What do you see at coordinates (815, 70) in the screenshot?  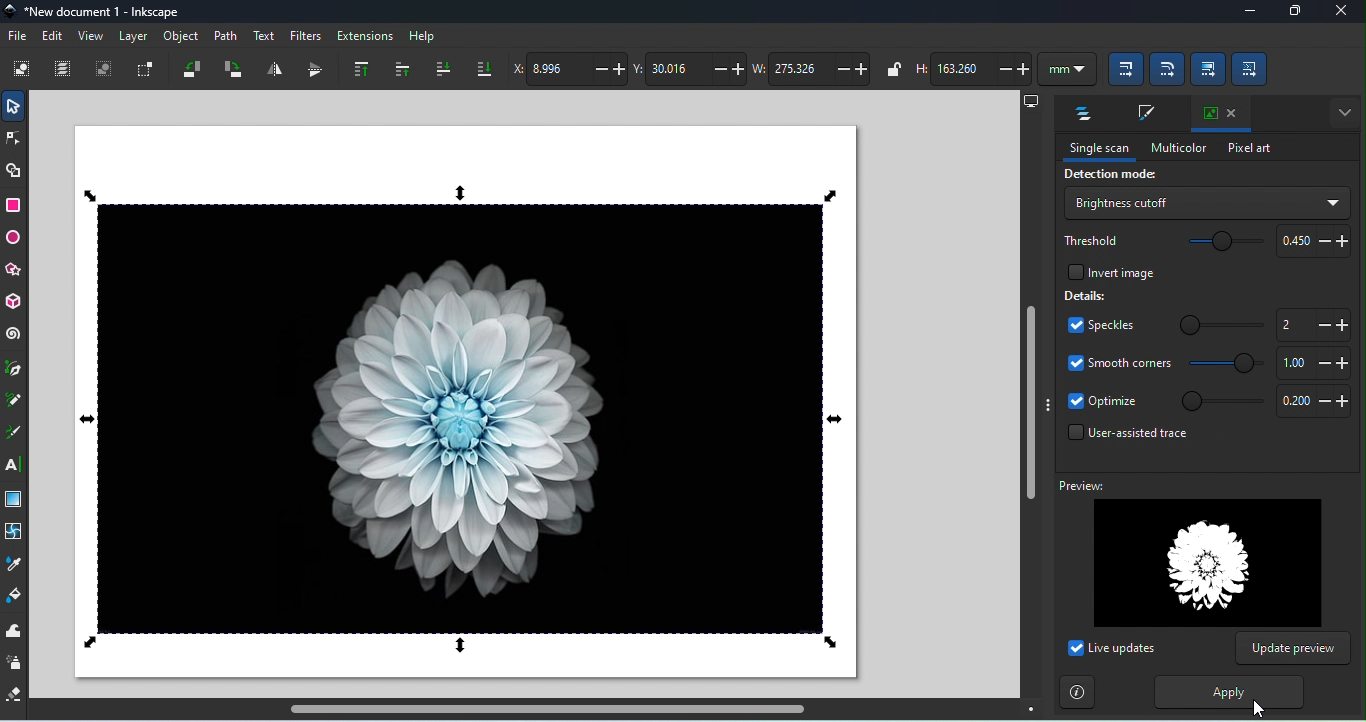 I see `Width of the selection` at bounding box center [815, 70].